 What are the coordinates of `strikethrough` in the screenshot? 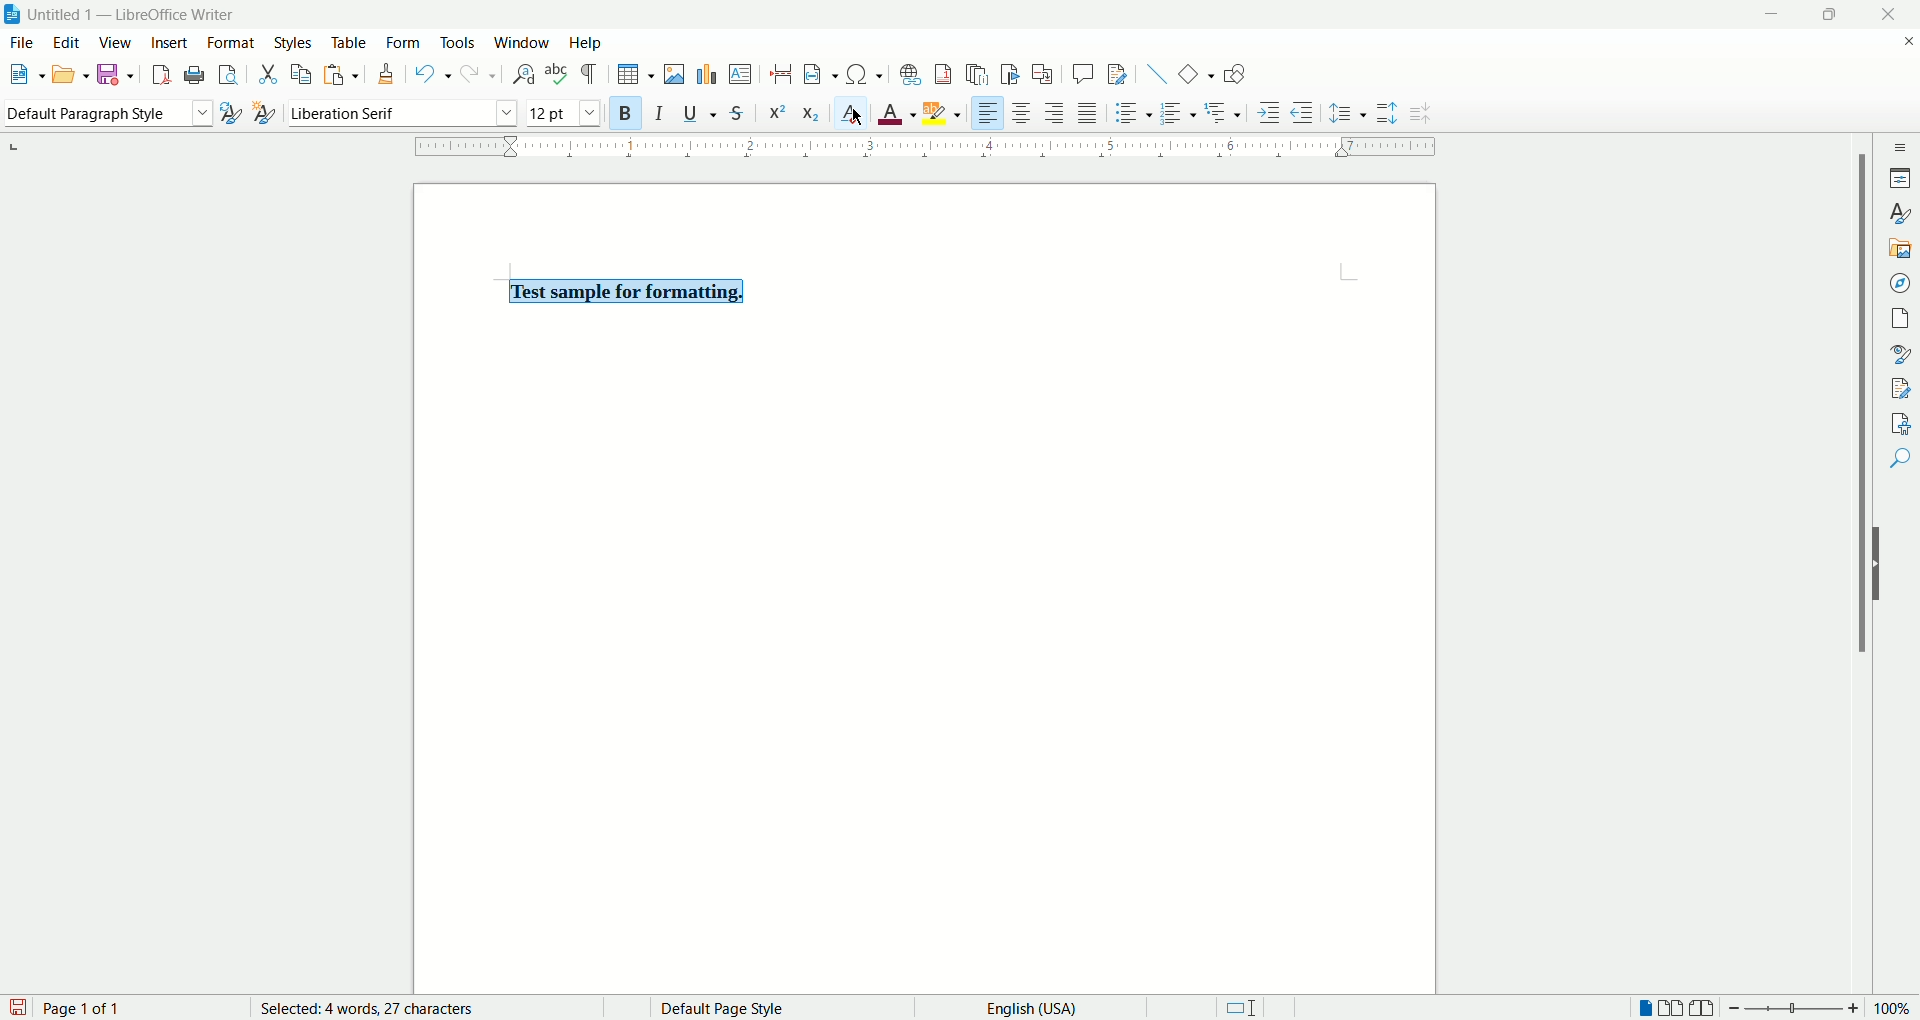 It's located at (735, 113).